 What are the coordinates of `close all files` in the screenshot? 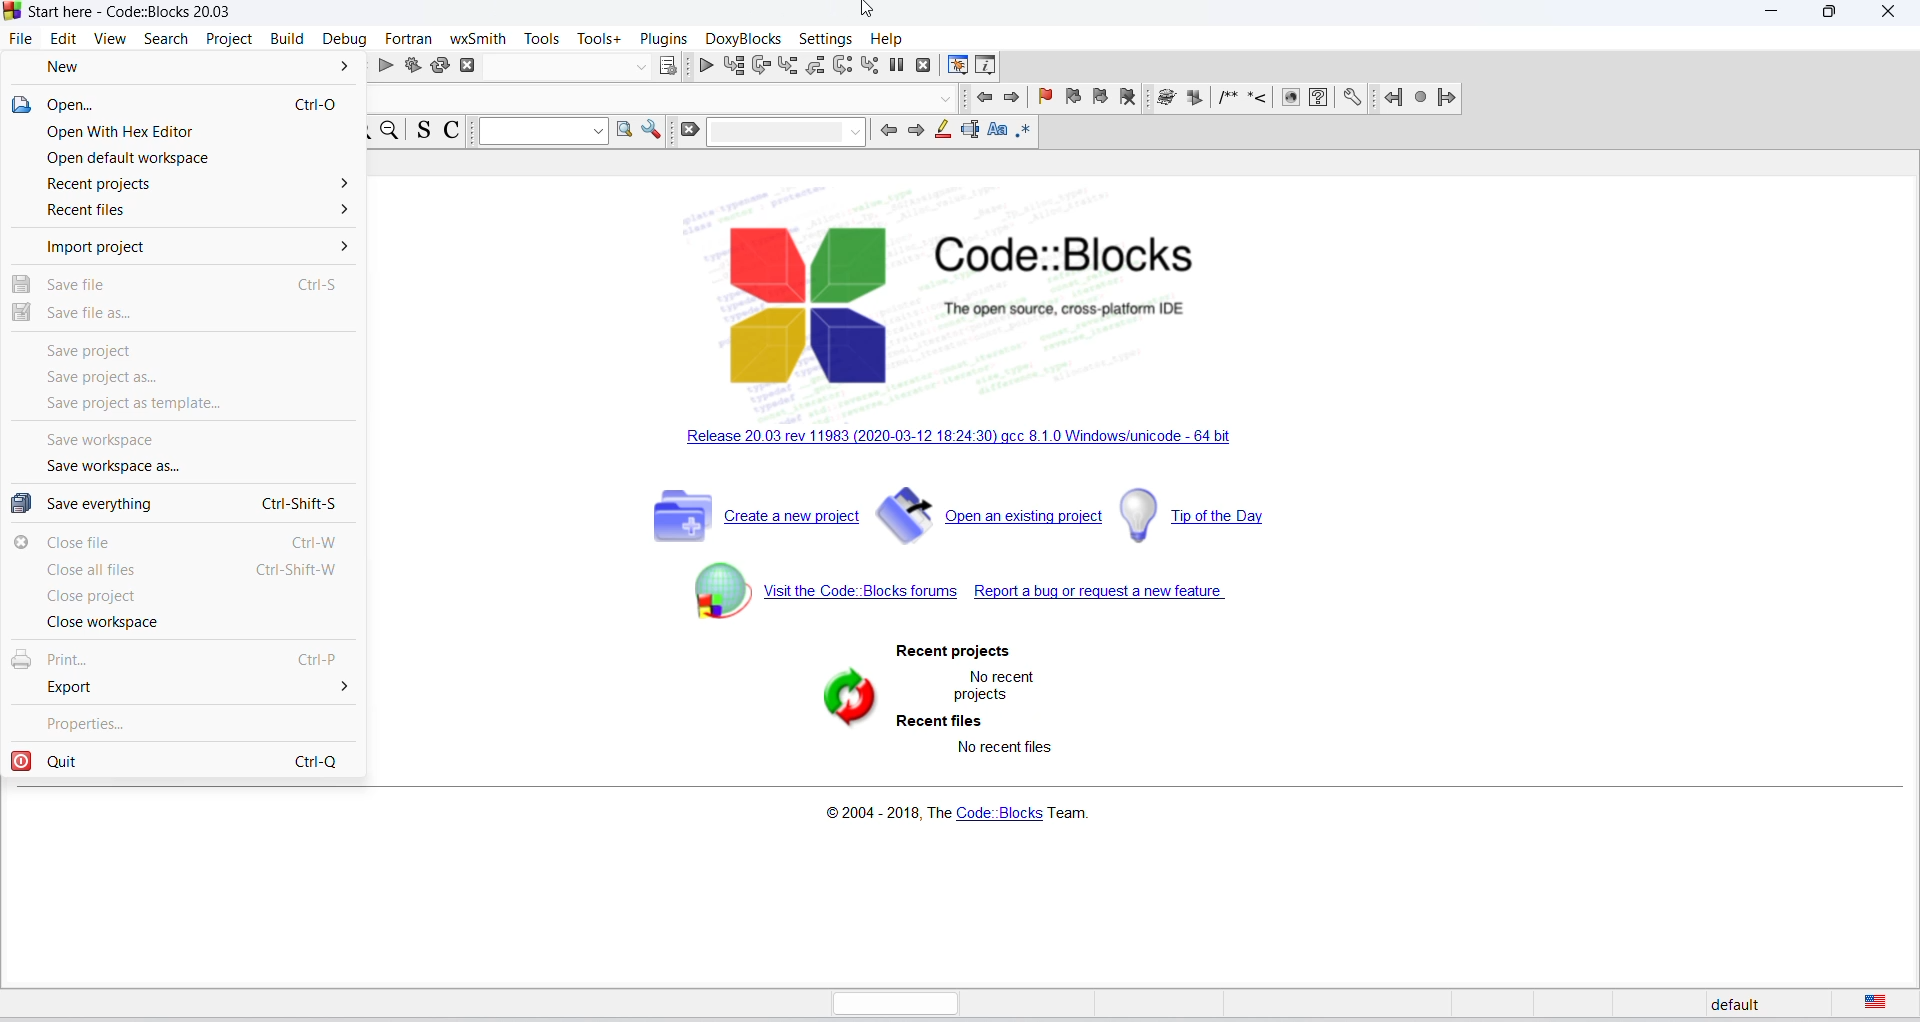 It's located at (191, 570).